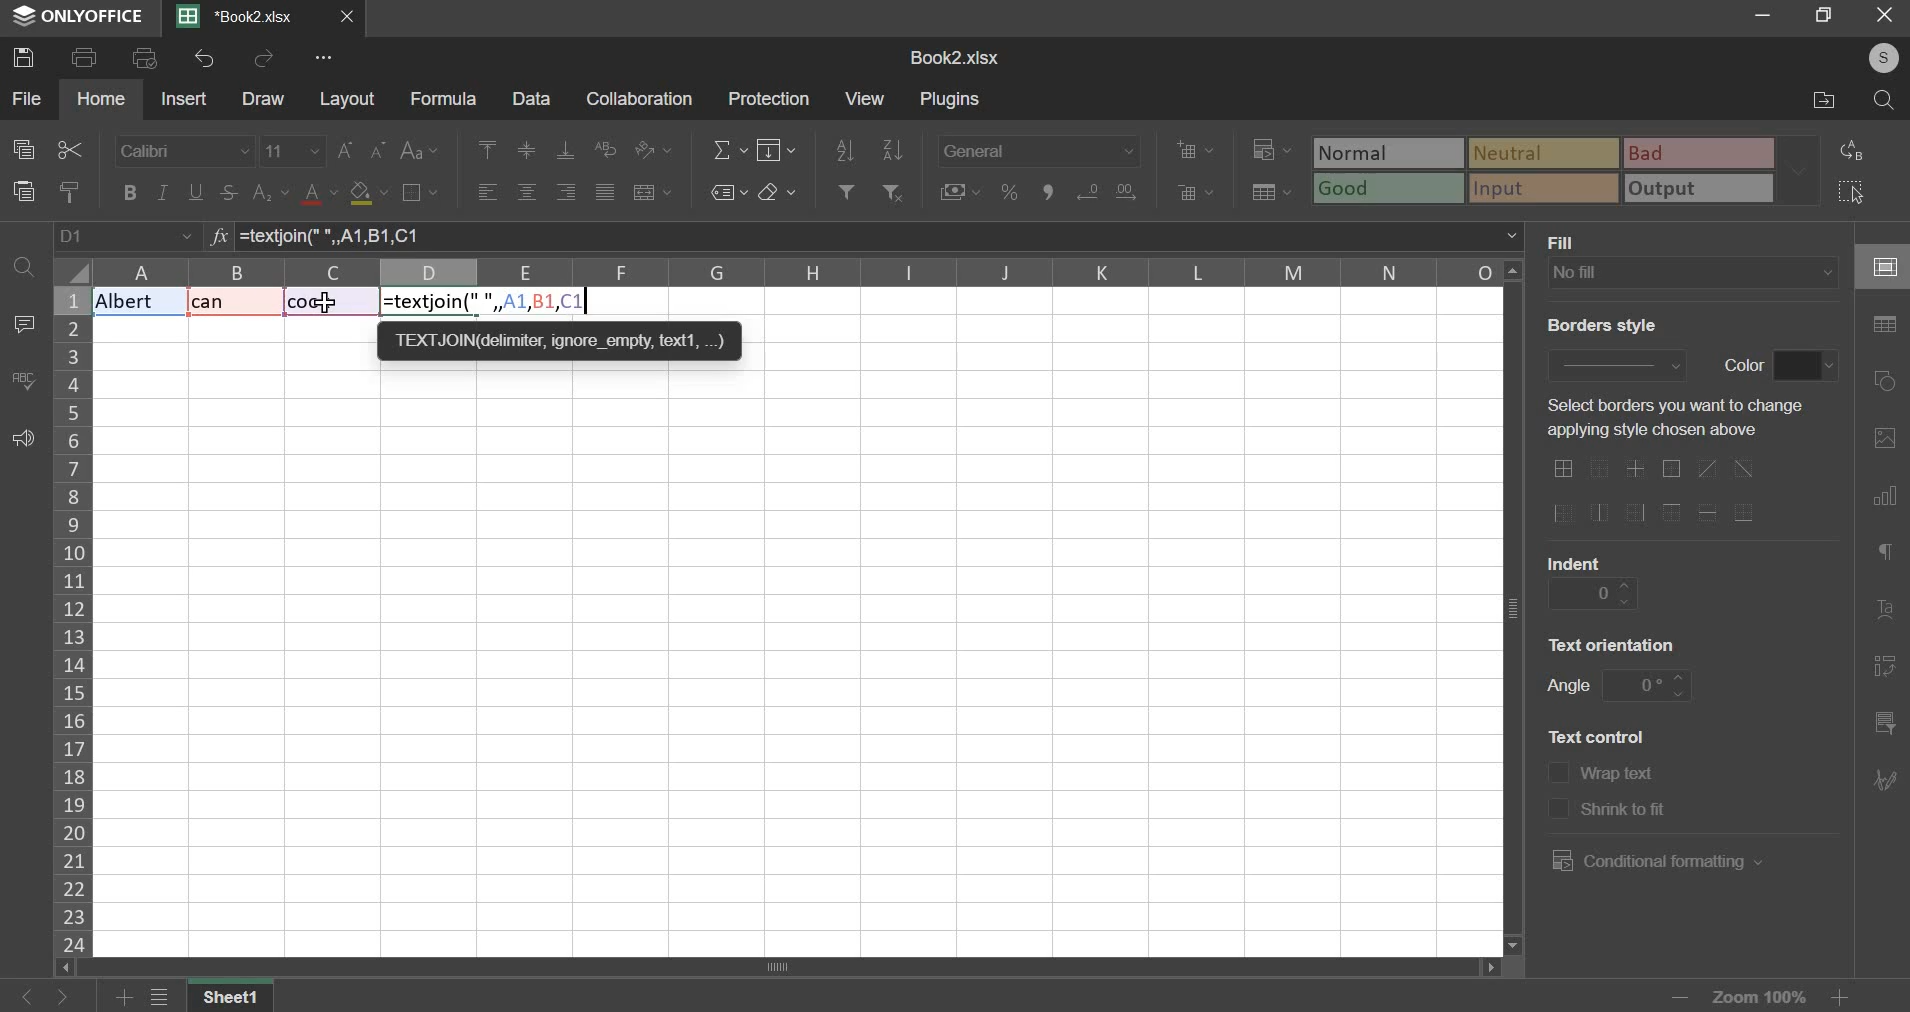 The width and height of the screenshot is (1910, 1012). I want to click on remove filter, so click(895, 191).